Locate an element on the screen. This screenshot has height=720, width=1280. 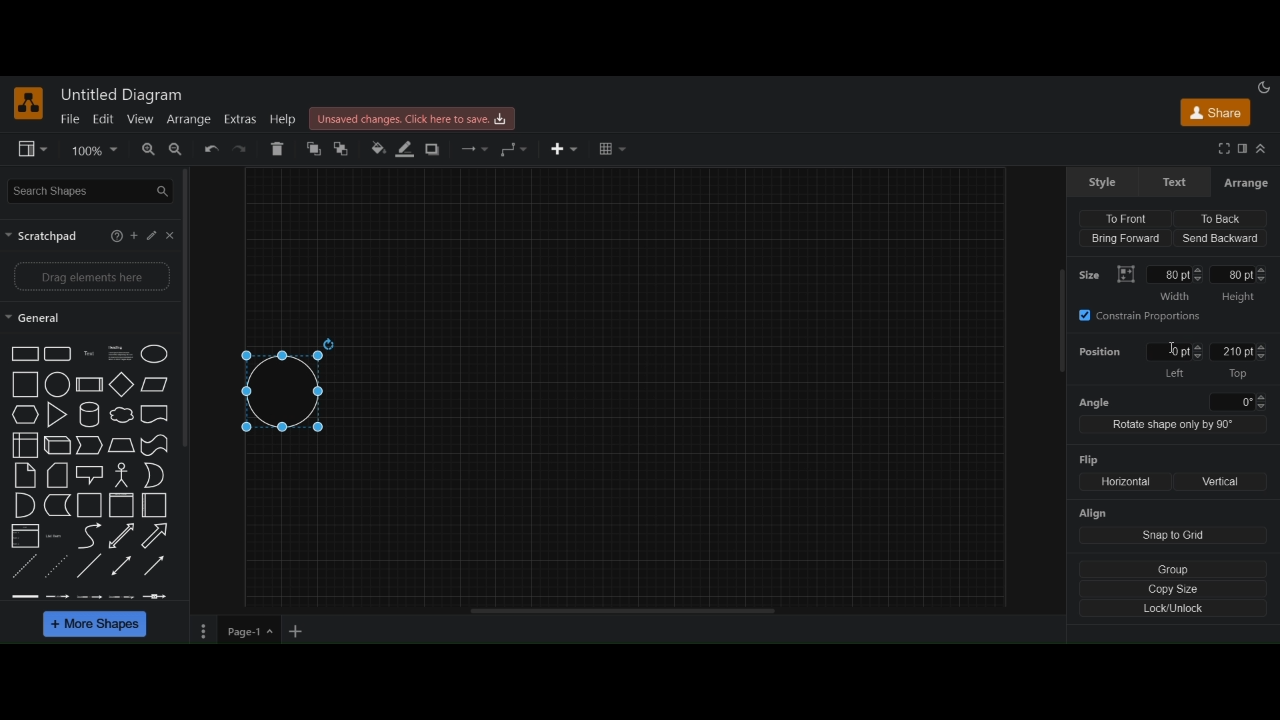
Man shape is located at coordinates (122, 476).